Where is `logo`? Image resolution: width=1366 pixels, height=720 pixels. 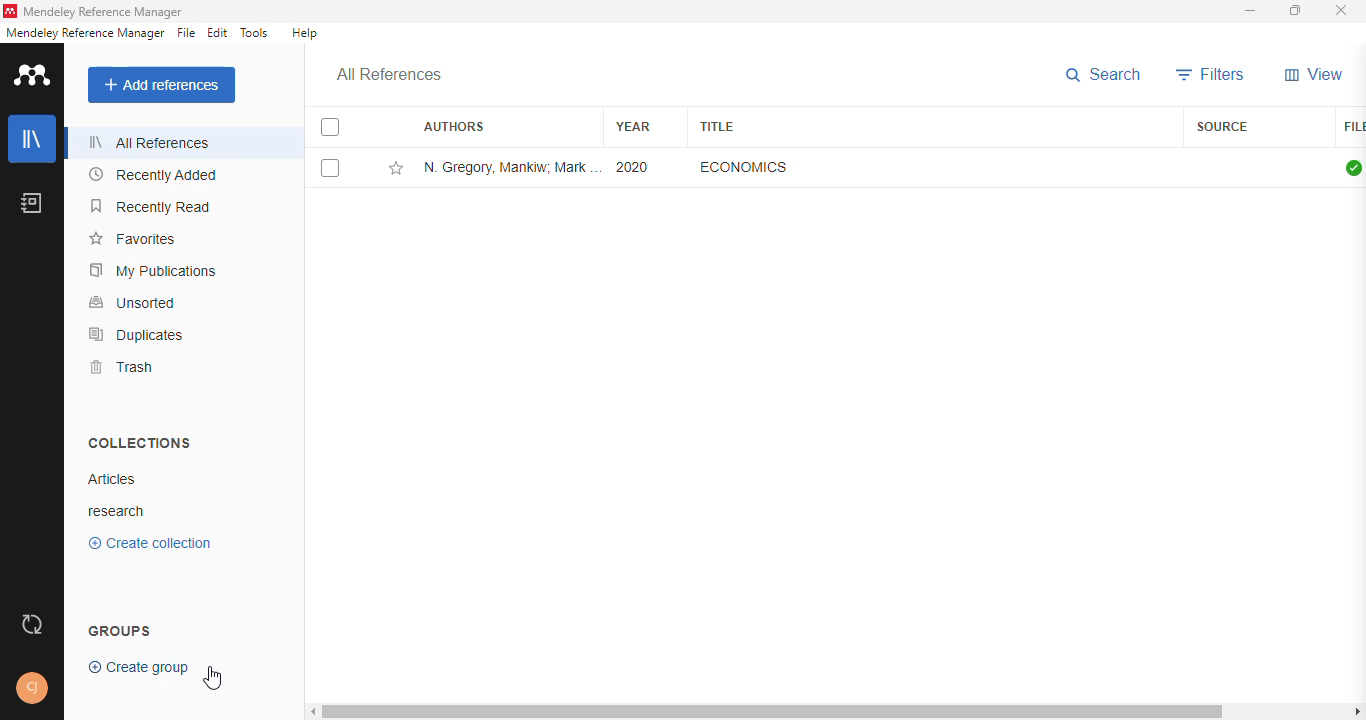 logo is located at coordinates (33, 75).